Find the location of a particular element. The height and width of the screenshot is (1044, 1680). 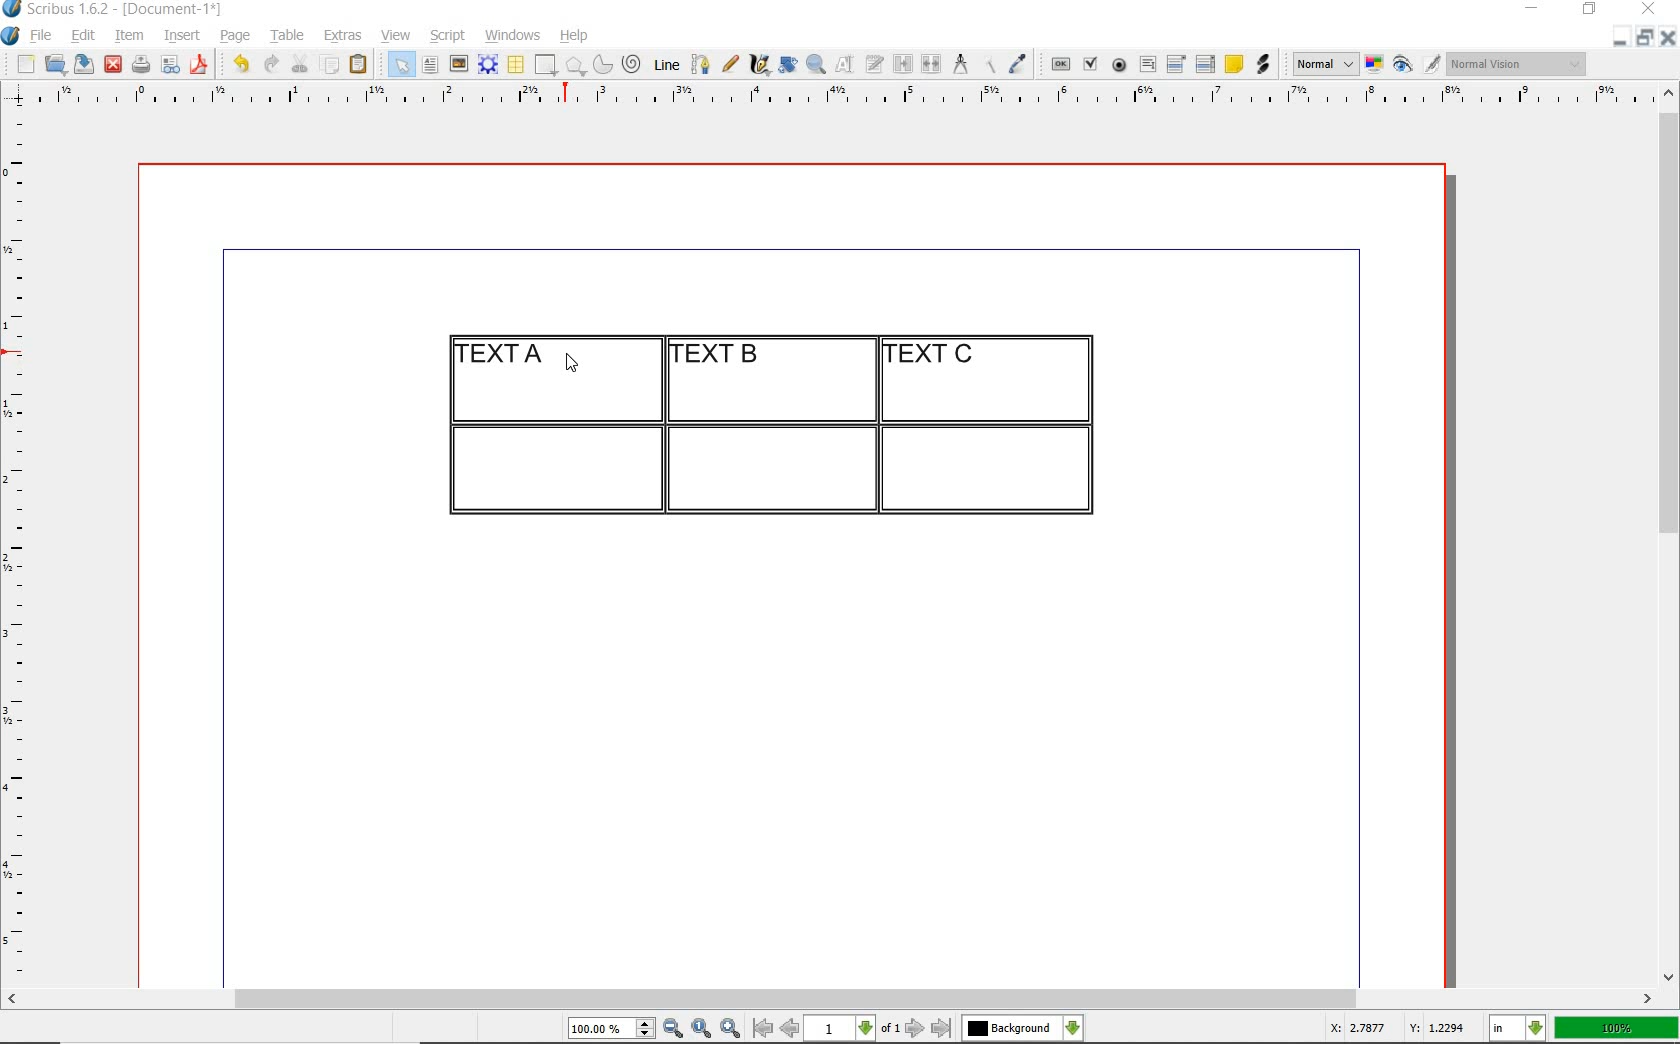

render frame is located at coordinates (488, 65).